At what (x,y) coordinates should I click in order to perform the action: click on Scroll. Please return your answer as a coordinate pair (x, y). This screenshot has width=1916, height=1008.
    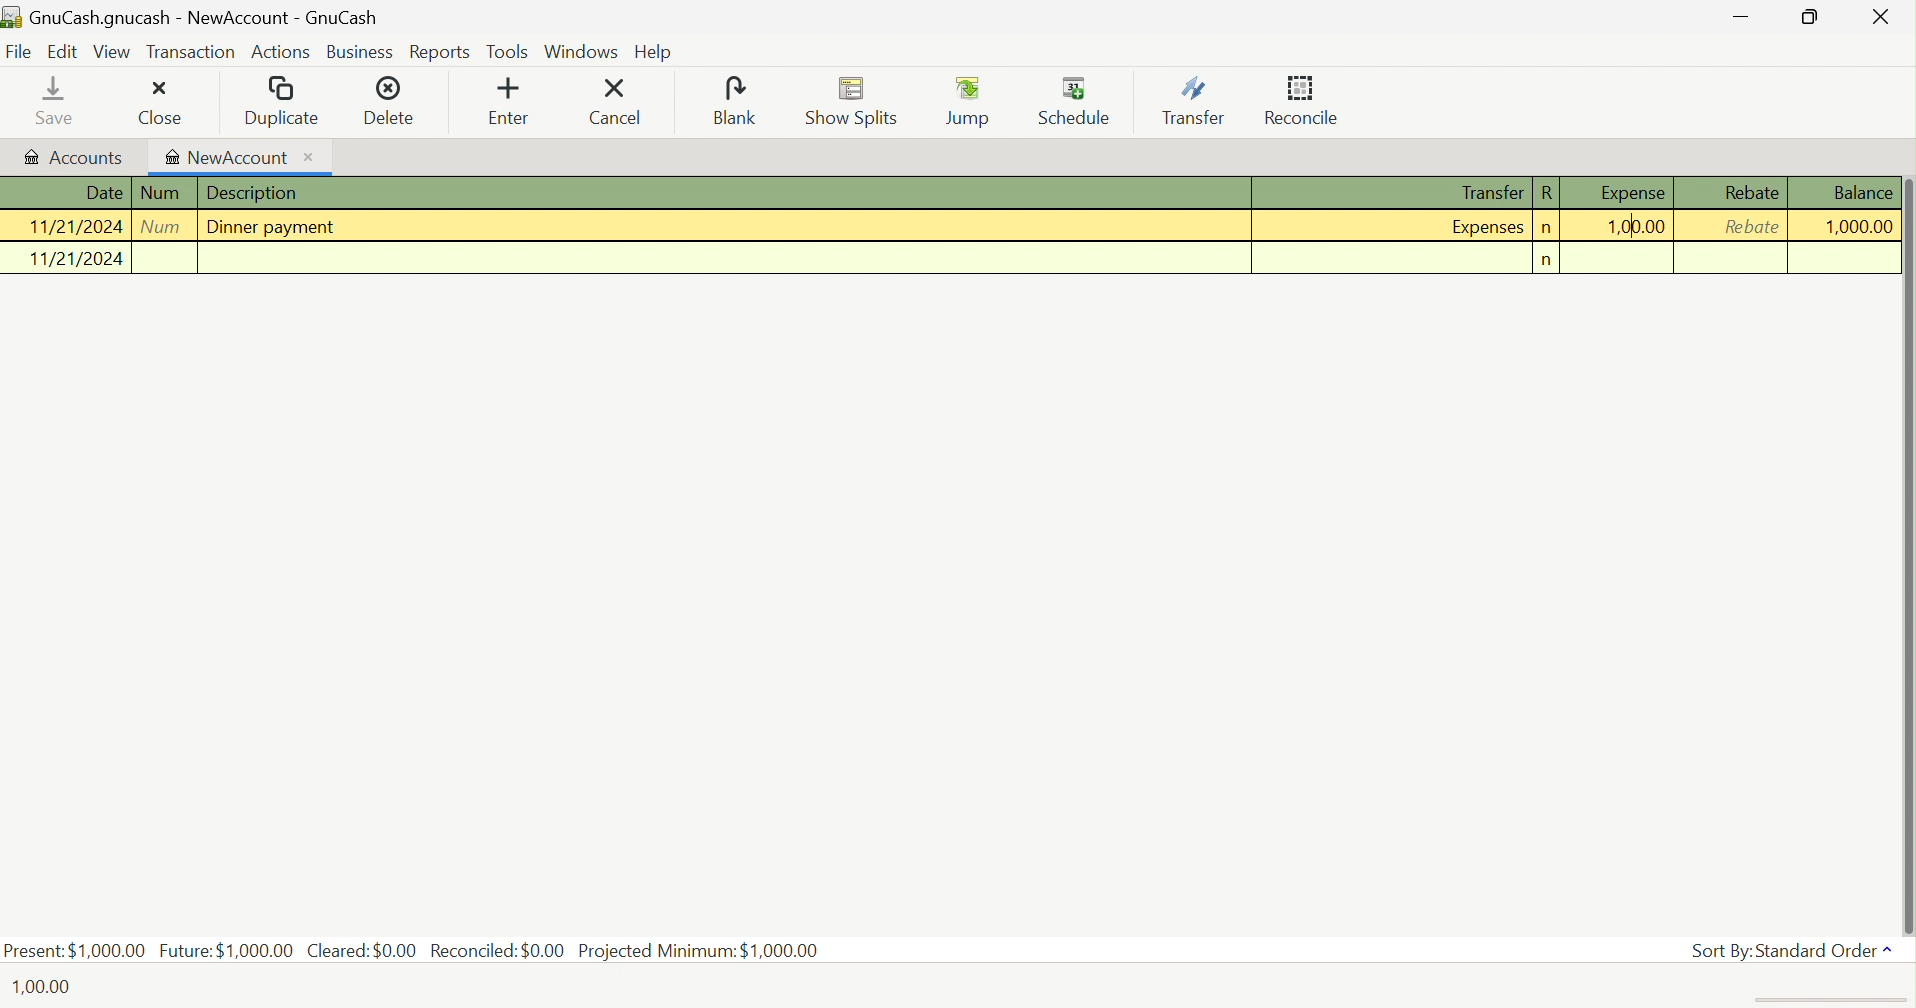
    Looking at the image, I should click on (1907, 536).